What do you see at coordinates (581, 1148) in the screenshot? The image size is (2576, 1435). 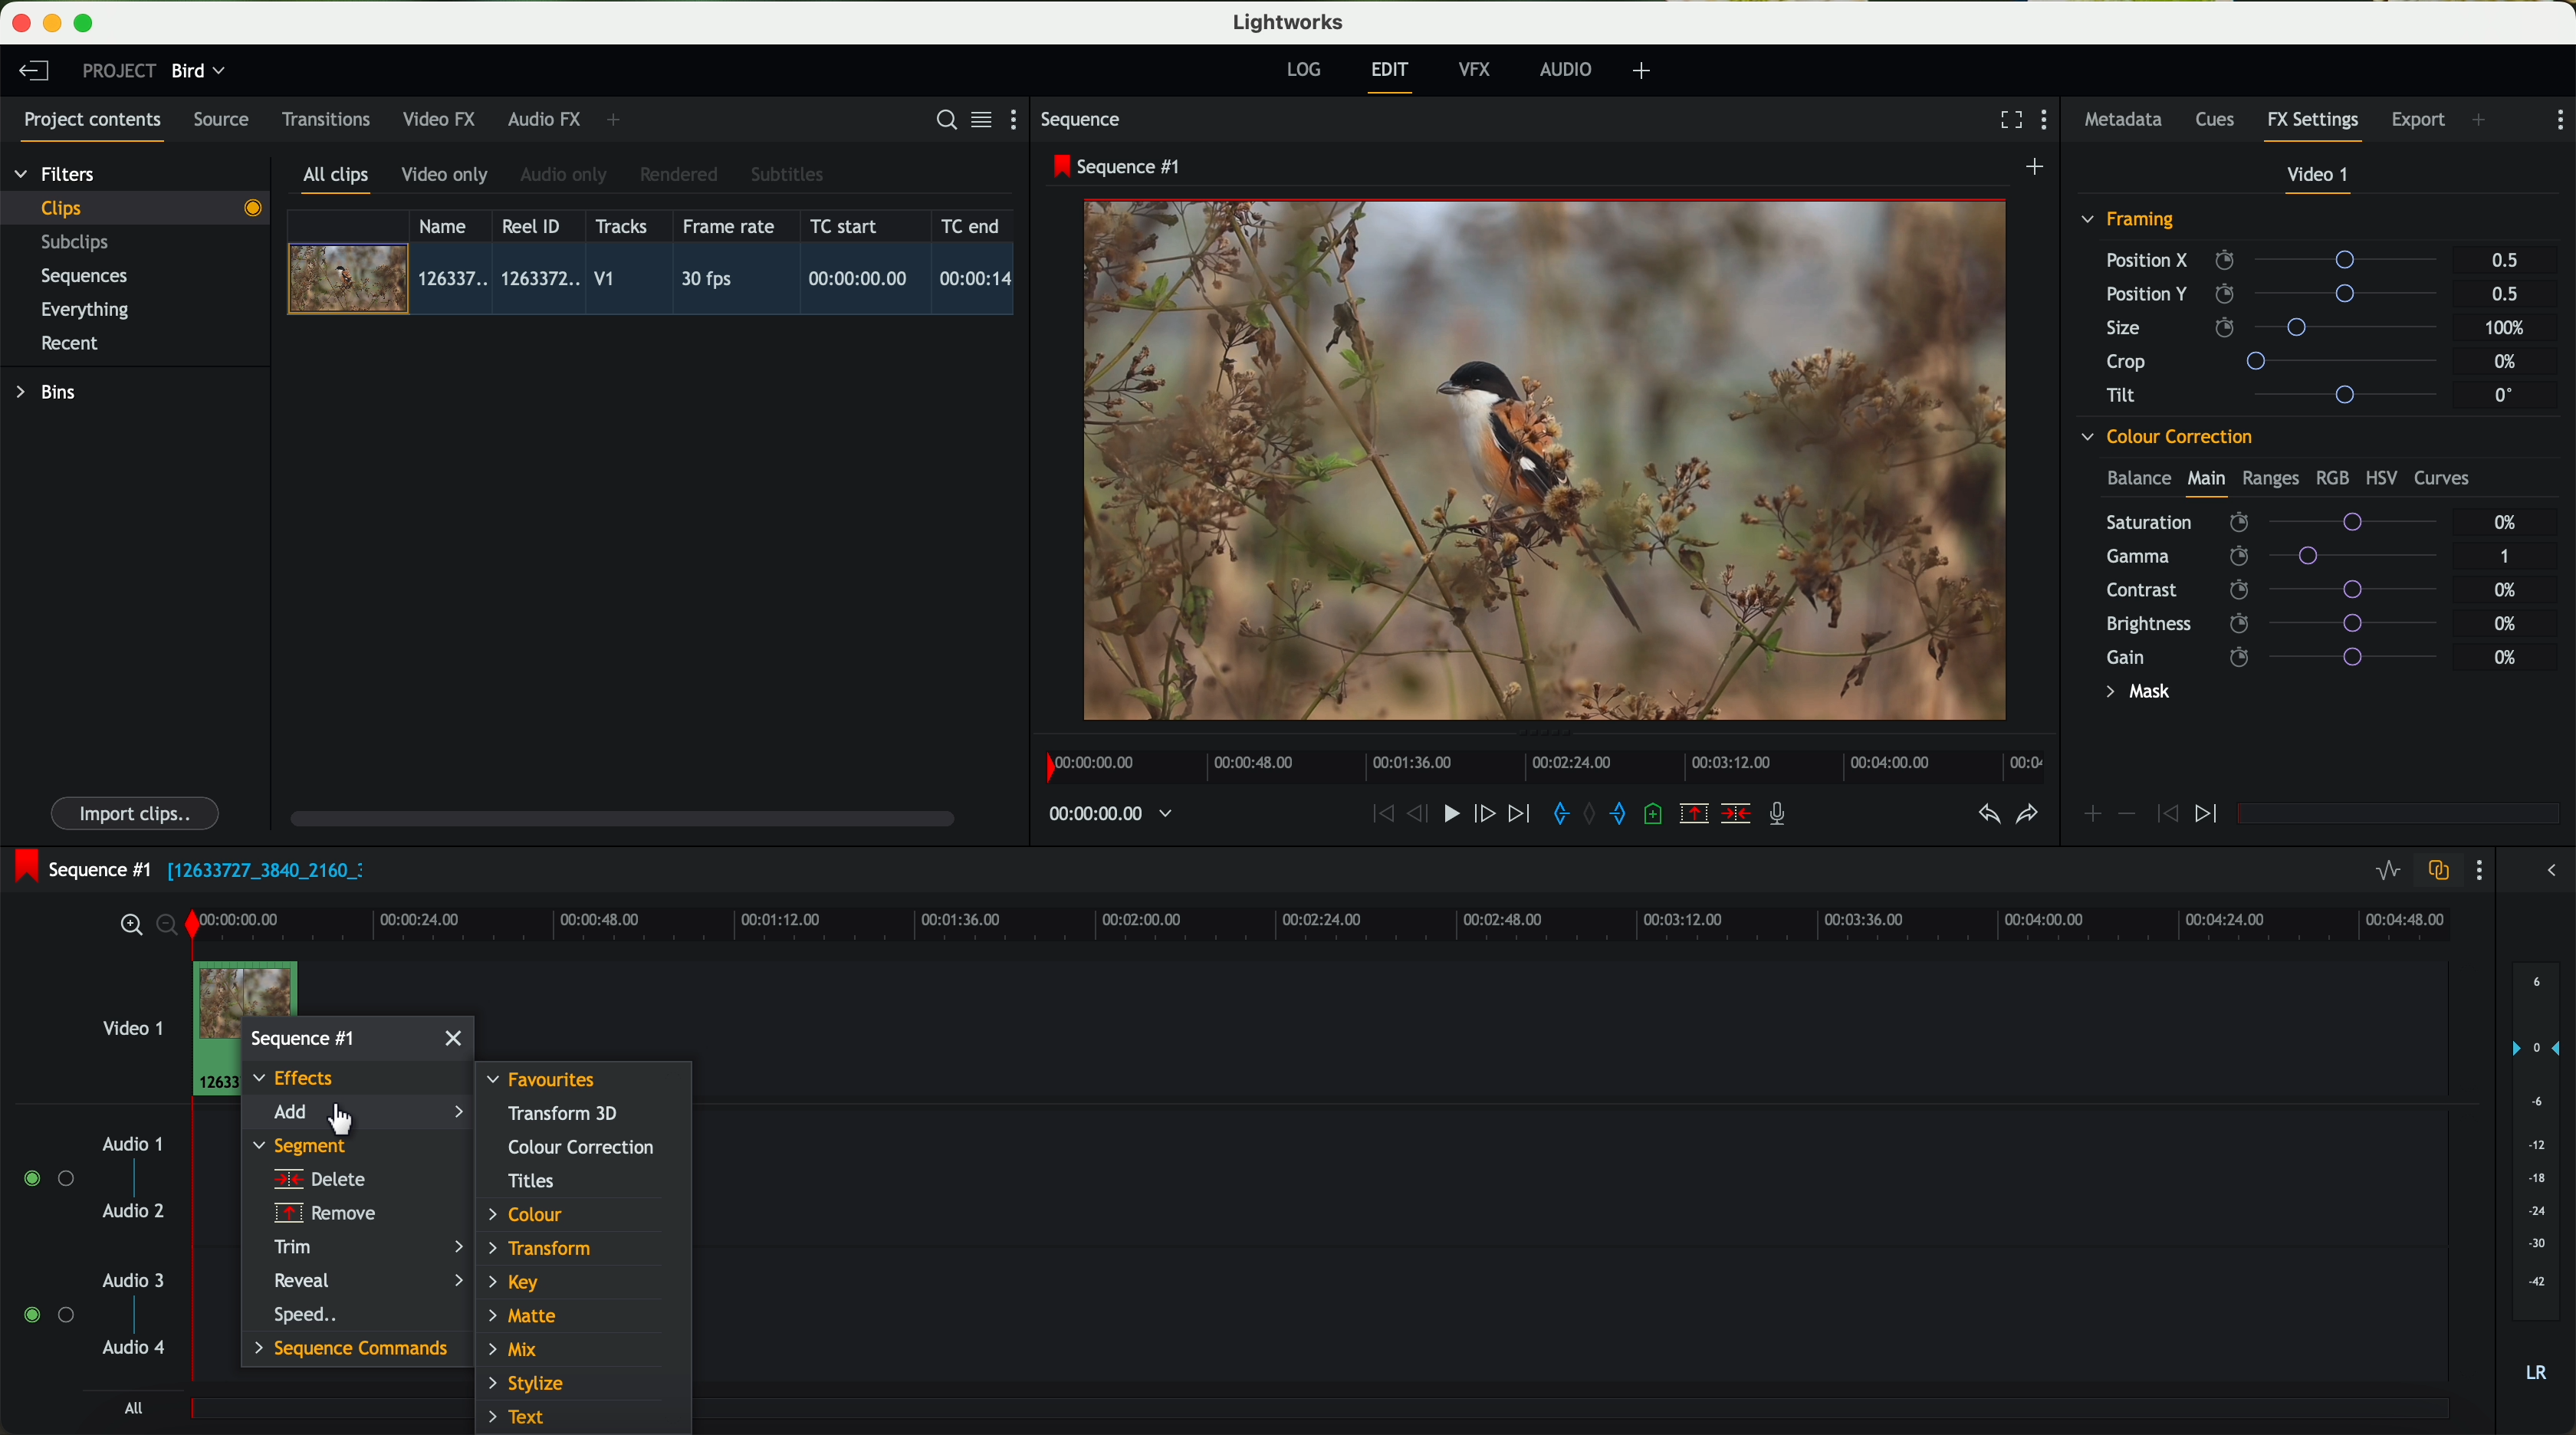 I see `colour correction` at bounding box center [581, 1148].